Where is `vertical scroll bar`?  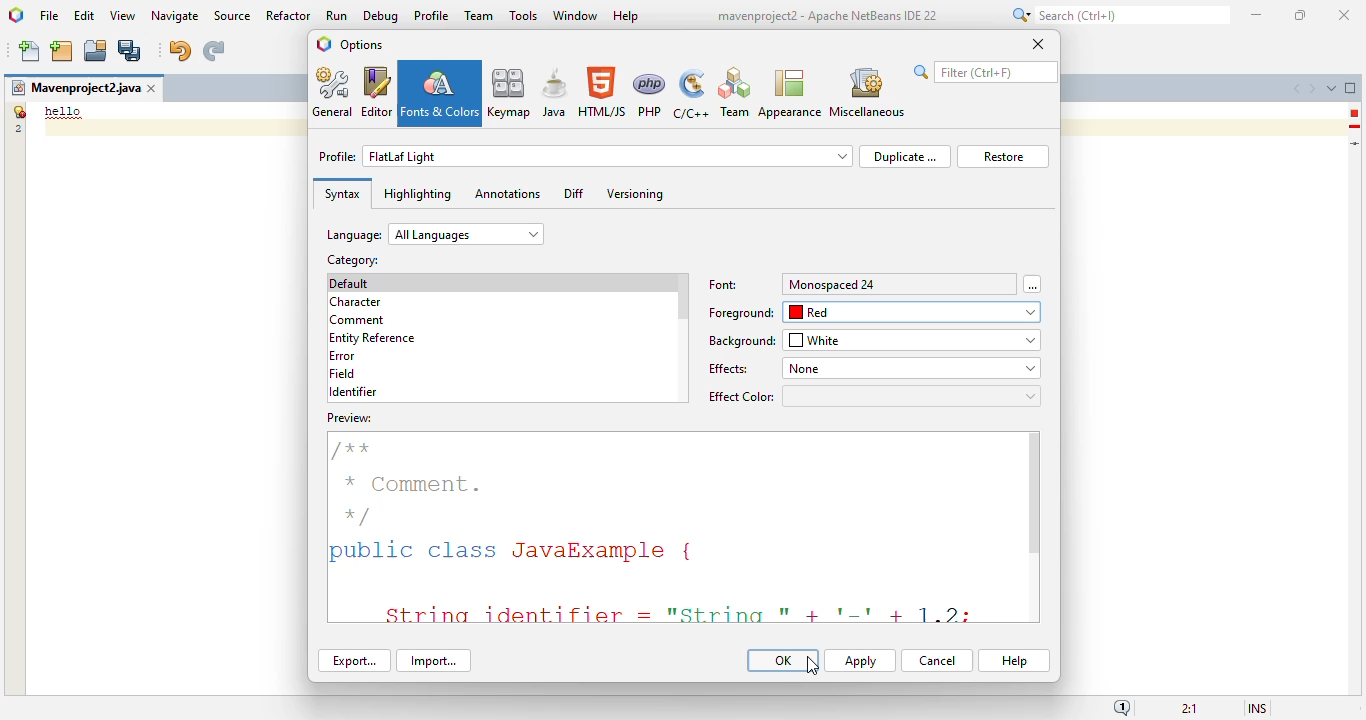
vertical scroll bar is located at coordinates (1035, 495).